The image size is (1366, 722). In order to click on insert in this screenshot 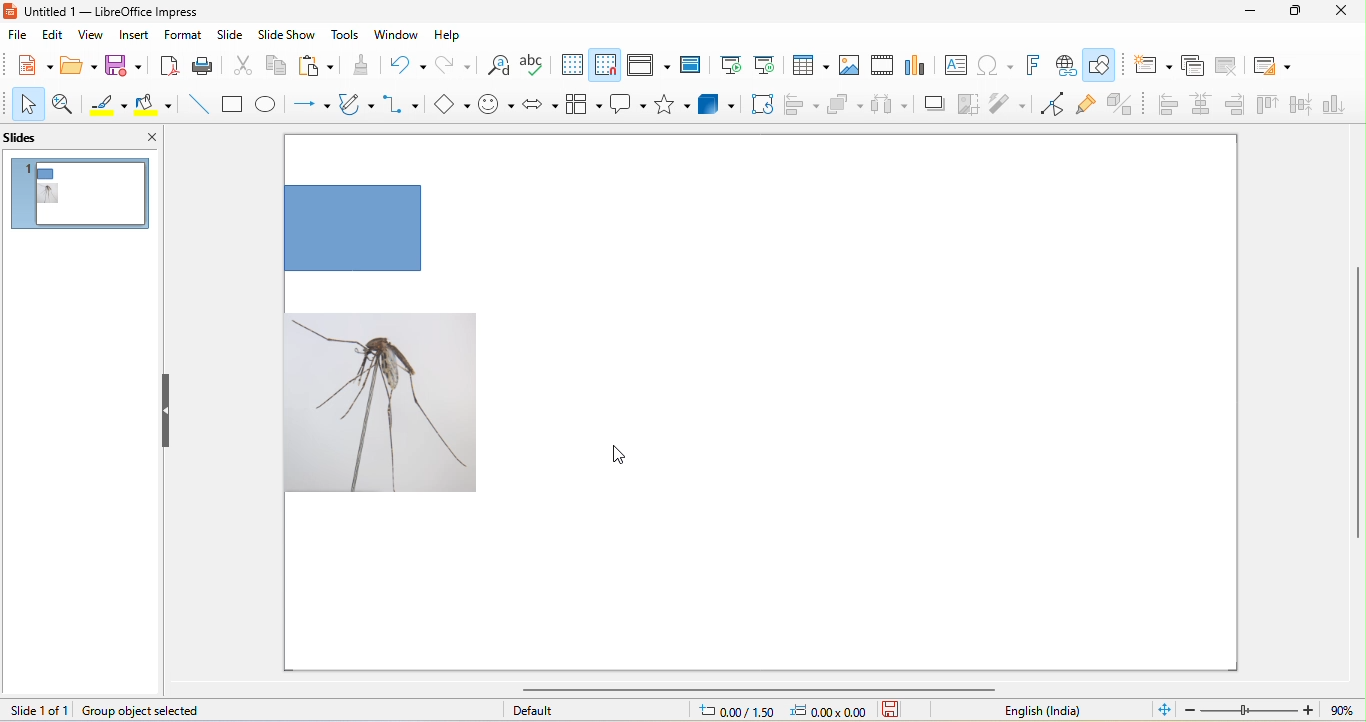, I will do `click(131, 37)`.